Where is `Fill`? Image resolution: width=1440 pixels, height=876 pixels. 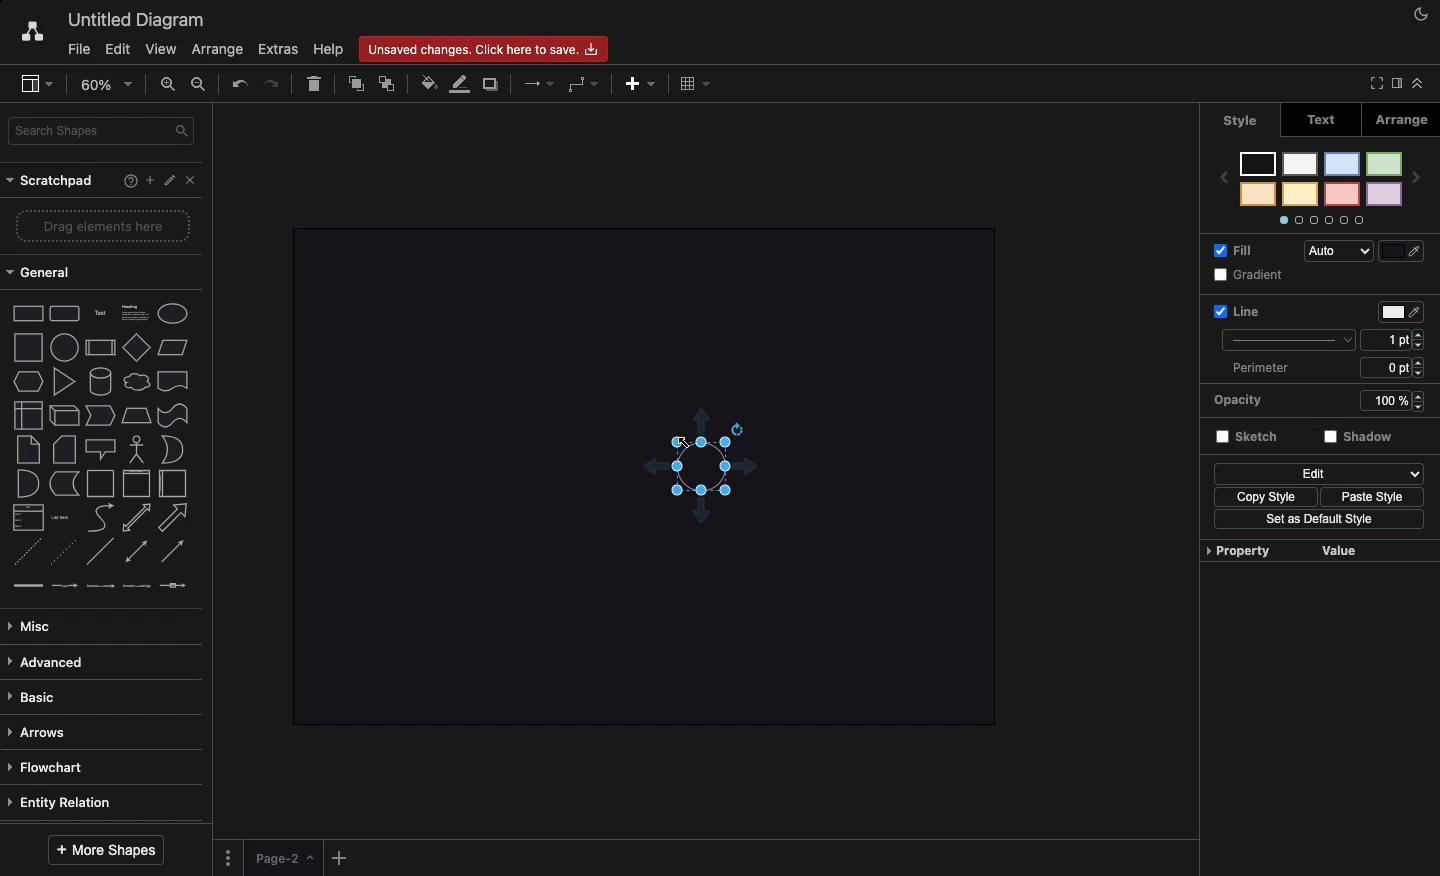 Fill is located at coordinates (1237, 249).